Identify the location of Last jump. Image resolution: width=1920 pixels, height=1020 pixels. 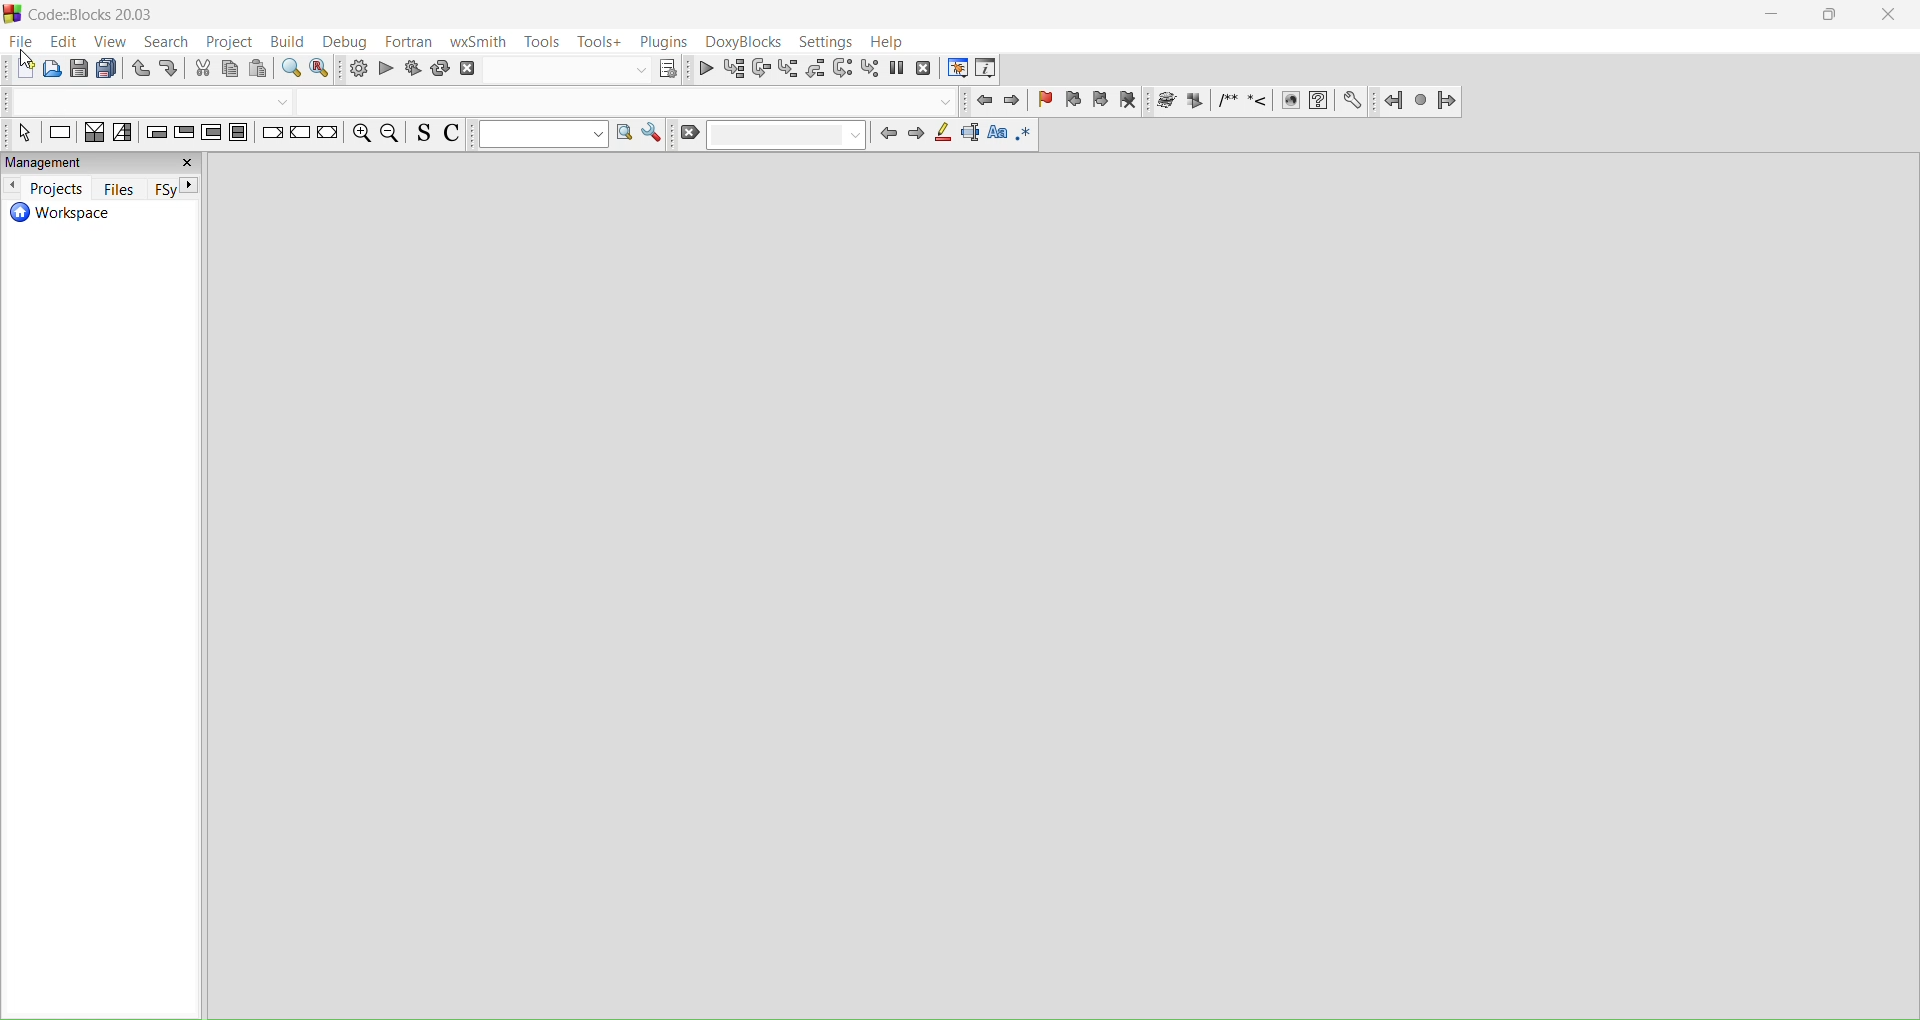
(1421, 100).